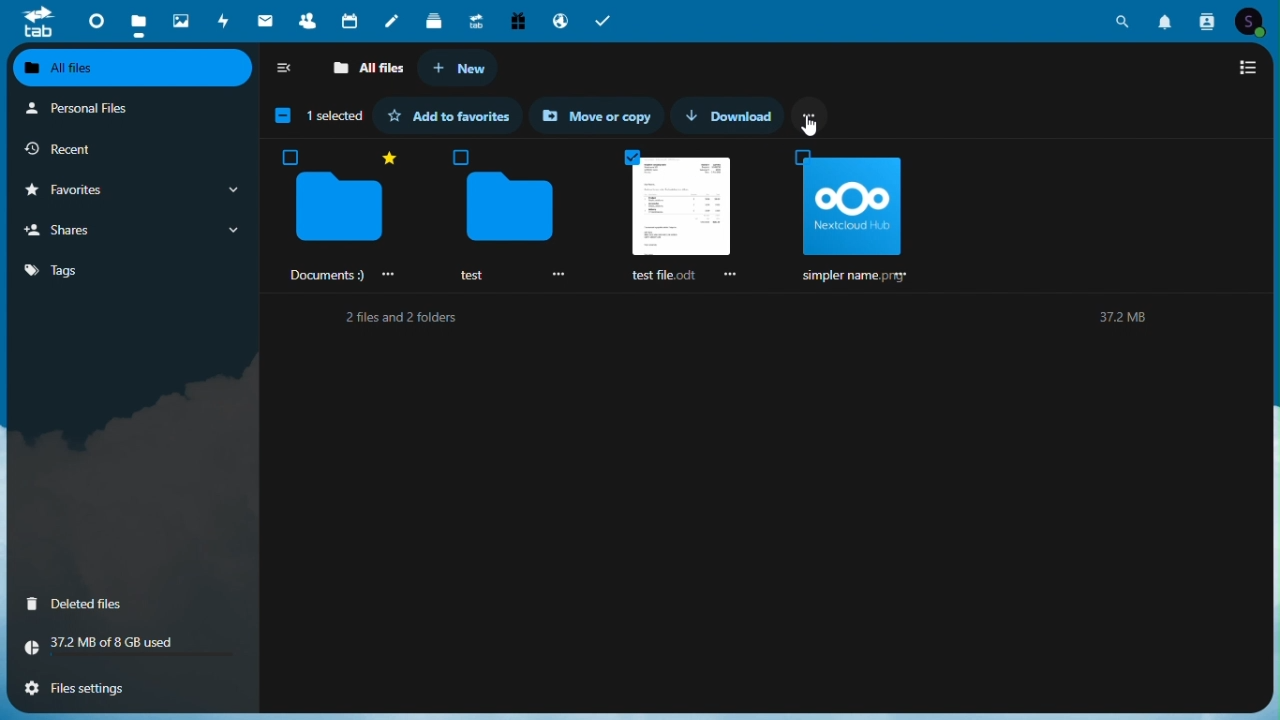  I want to click on Activity, so click(227, 21).